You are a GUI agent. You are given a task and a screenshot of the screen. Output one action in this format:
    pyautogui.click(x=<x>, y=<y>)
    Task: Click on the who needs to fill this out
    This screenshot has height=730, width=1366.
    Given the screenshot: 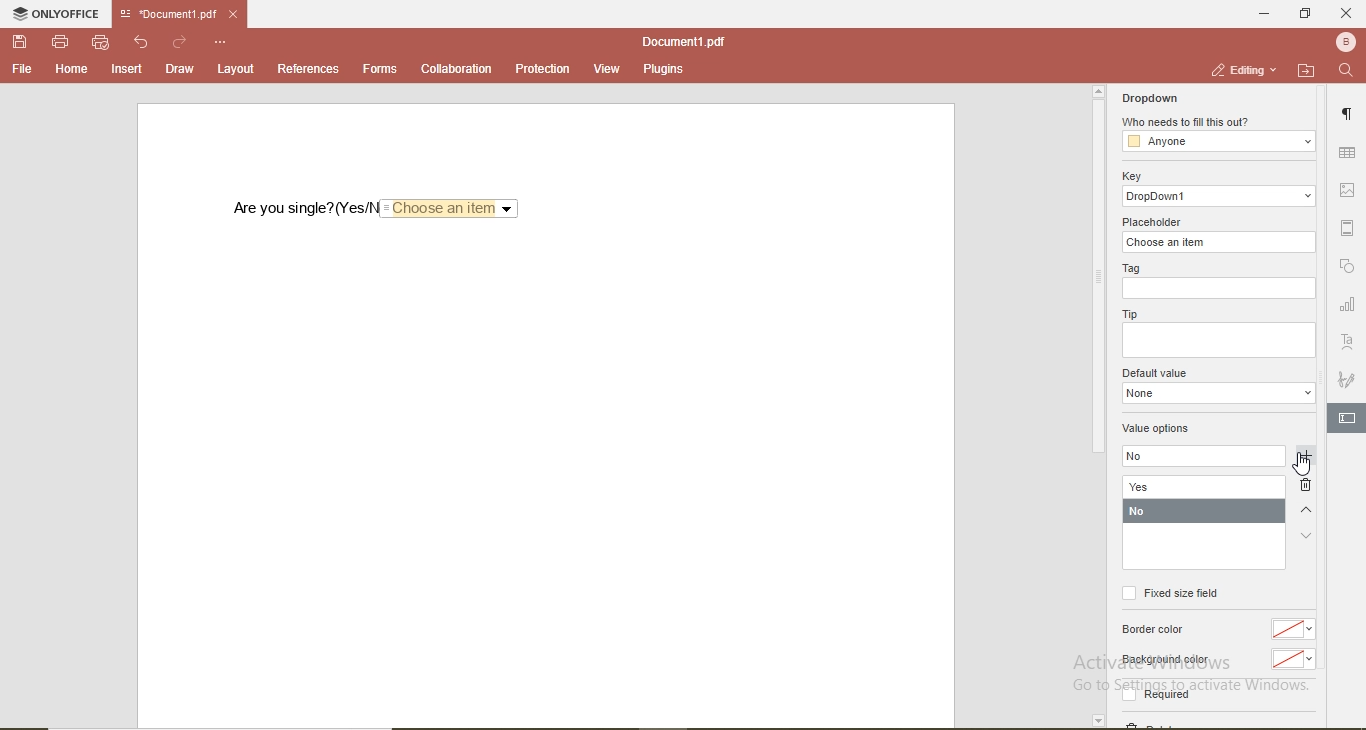 What is the action you would take?
    pyautogui.click(x=1188, y=122)
    